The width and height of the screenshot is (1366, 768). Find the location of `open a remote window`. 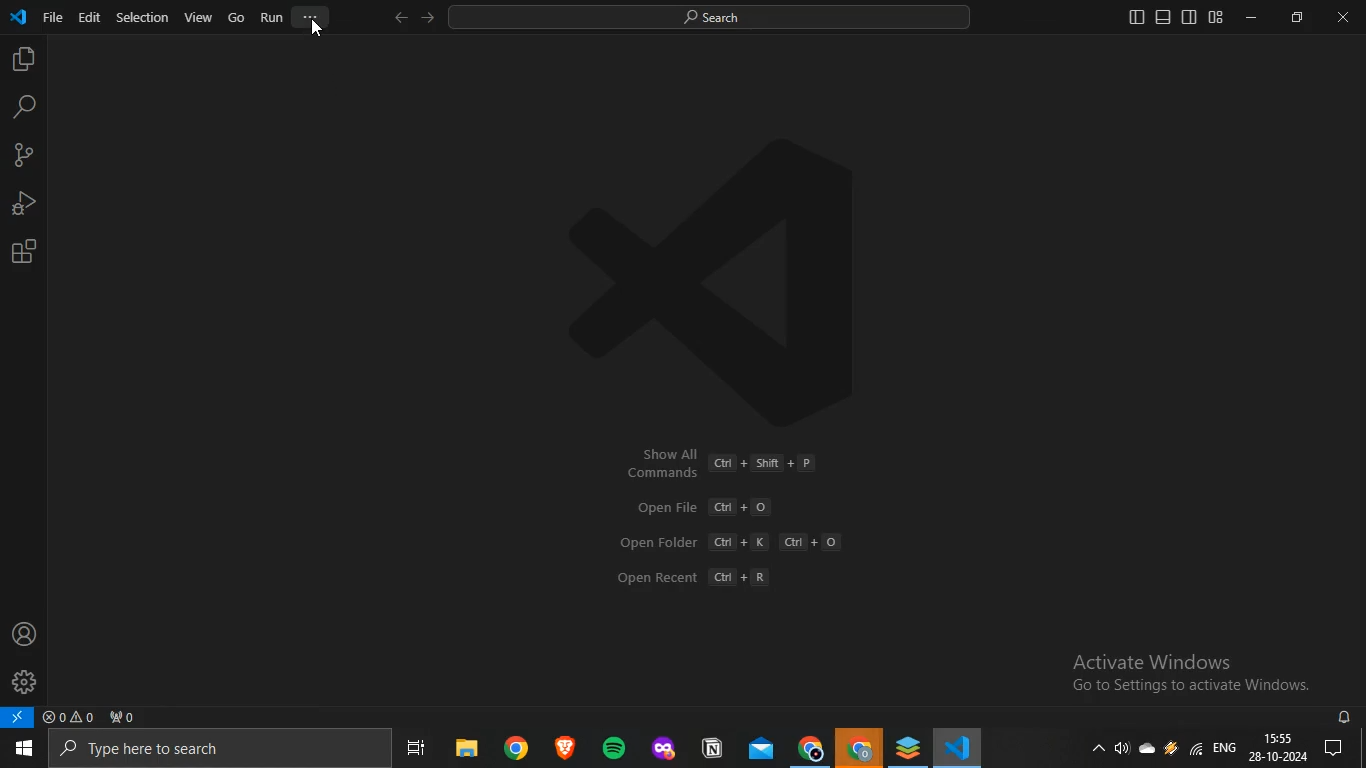

open a remote window is located at coordinates (19, 718).